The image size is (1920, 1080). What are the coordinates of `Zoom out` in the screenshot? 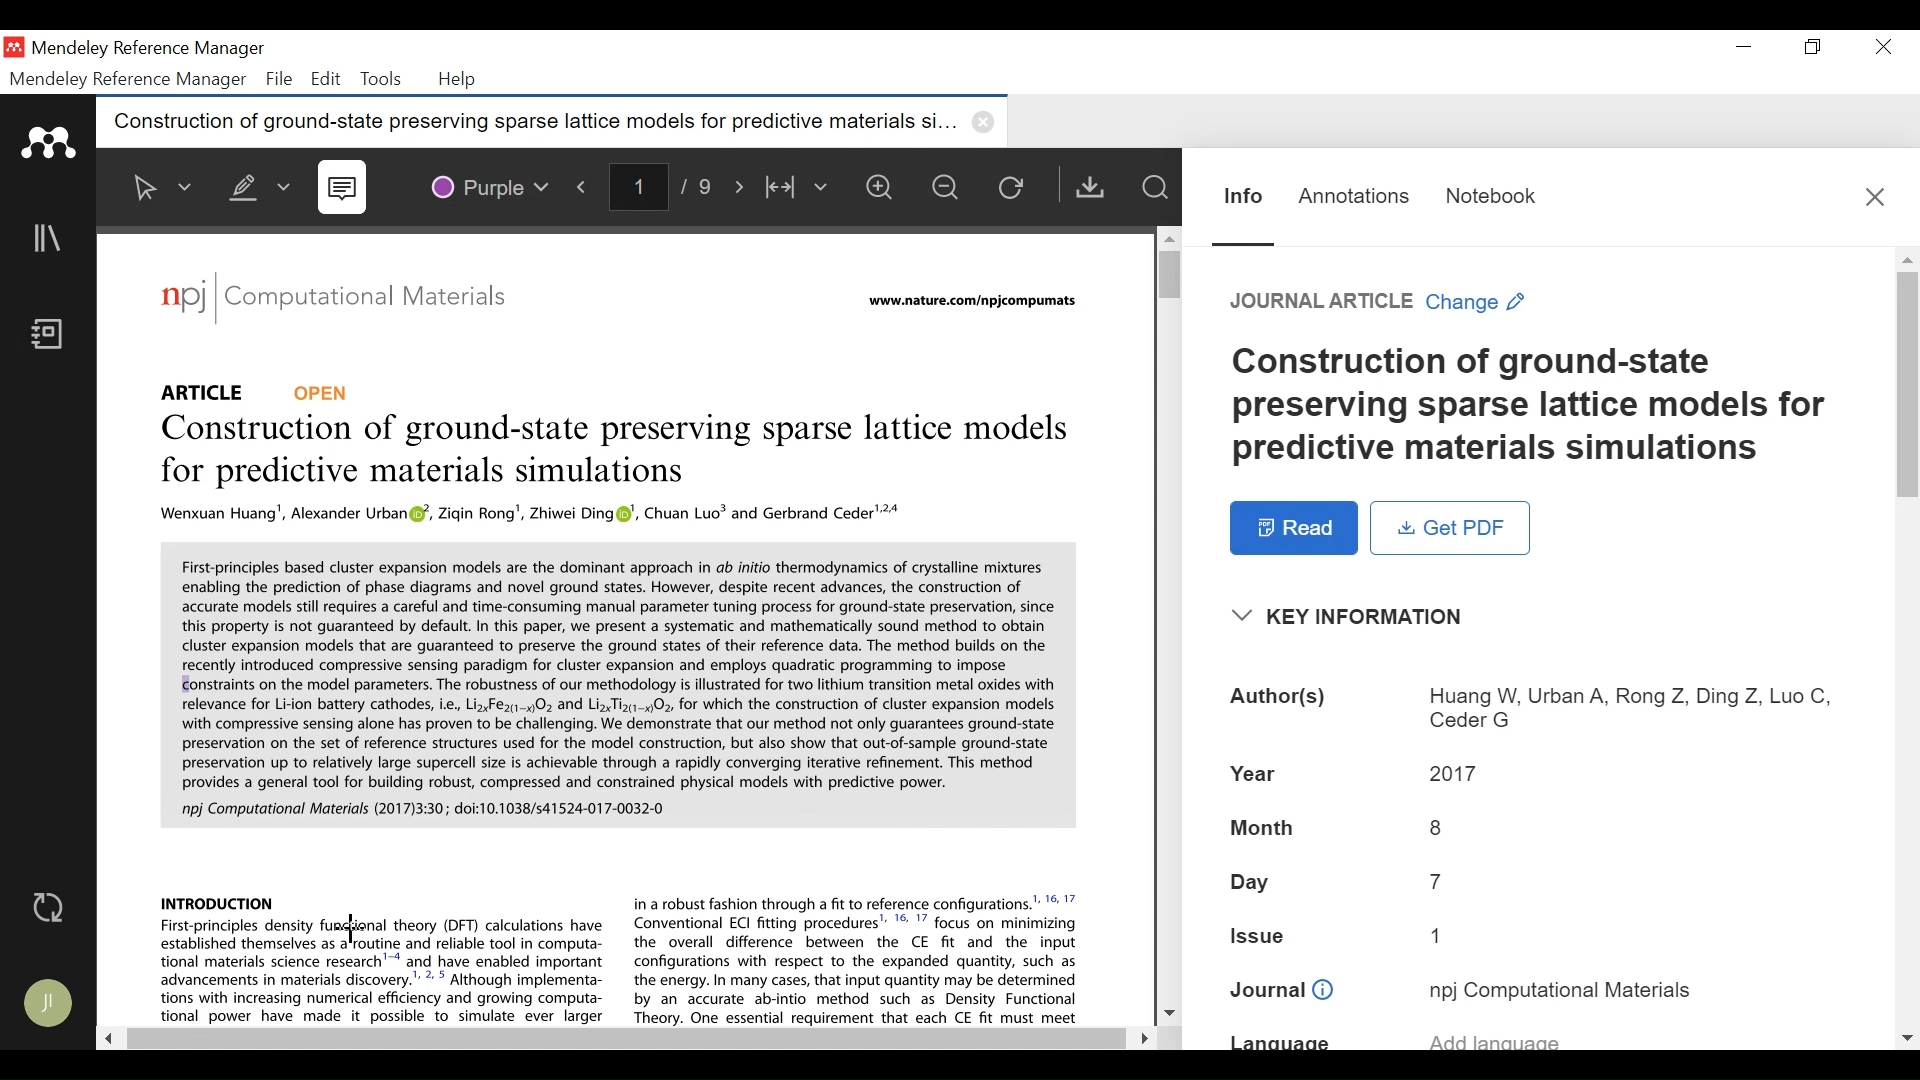 It's located at (953, 190).